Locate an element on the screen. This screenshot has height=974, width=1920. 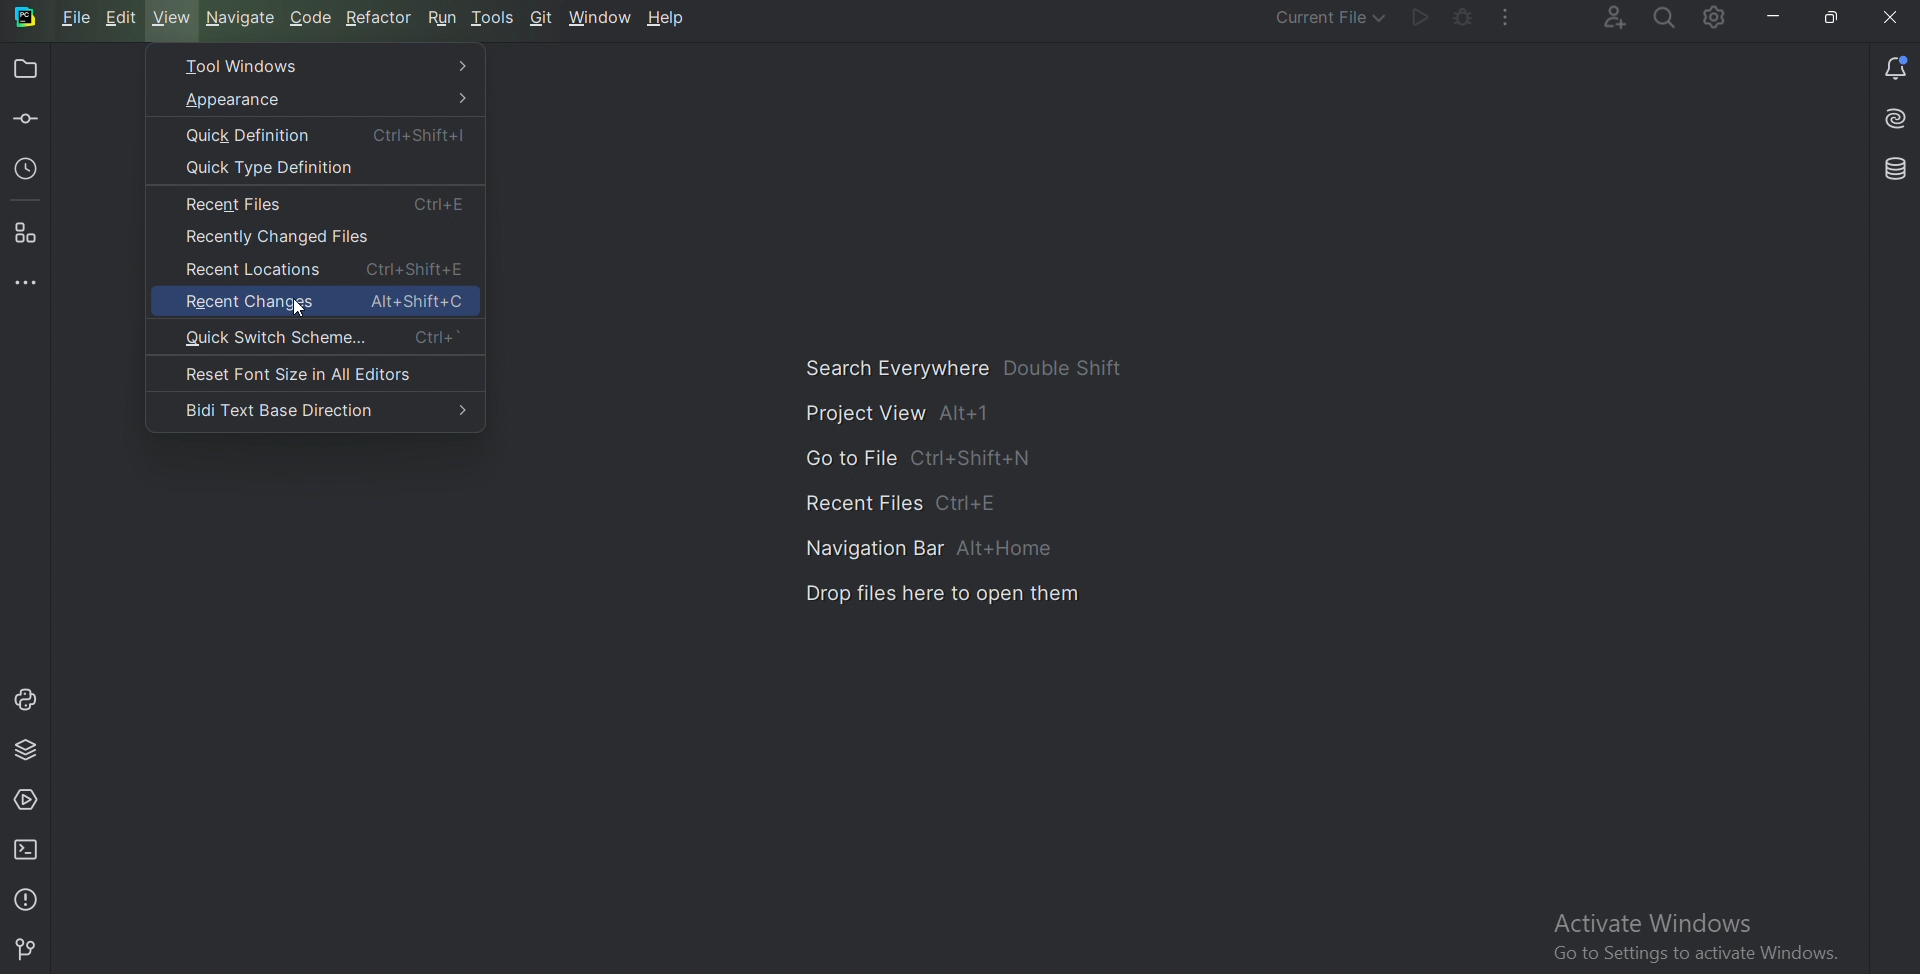
Project view is located at coordinates (898, 412).